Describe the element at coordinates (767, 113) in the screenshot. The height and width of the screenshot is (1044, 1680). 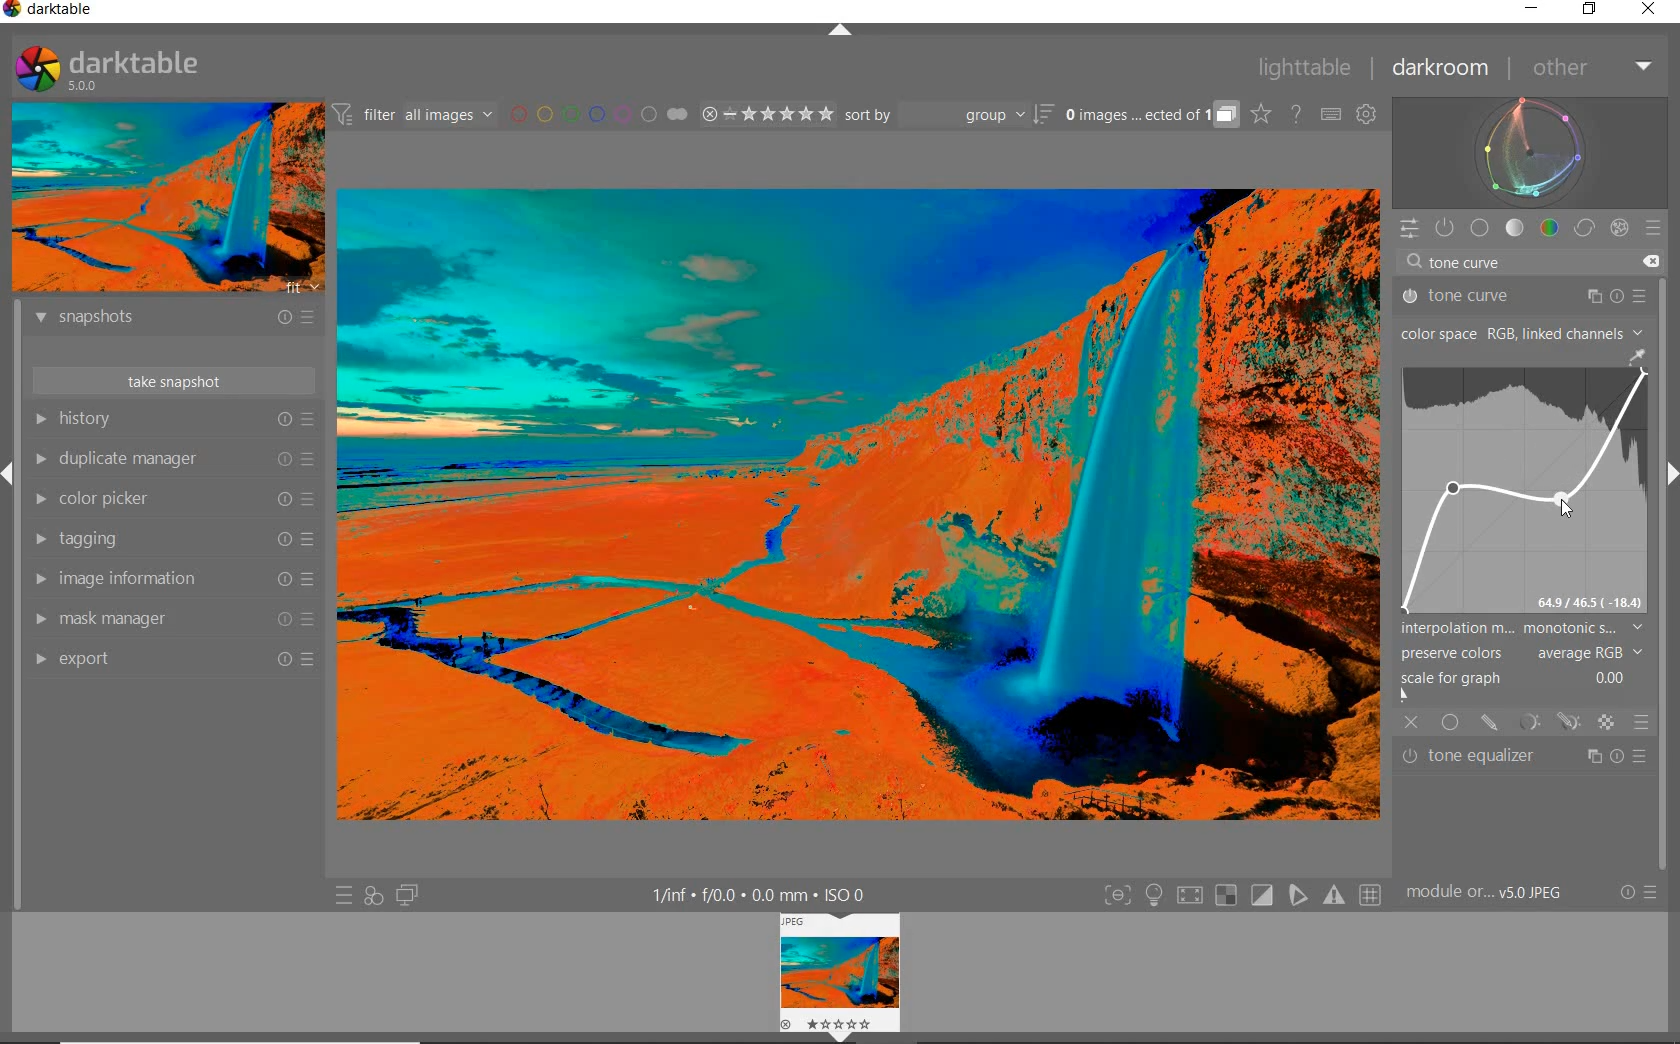
I see `RANGE RATING OF SELECTED IMAGES` at that location.